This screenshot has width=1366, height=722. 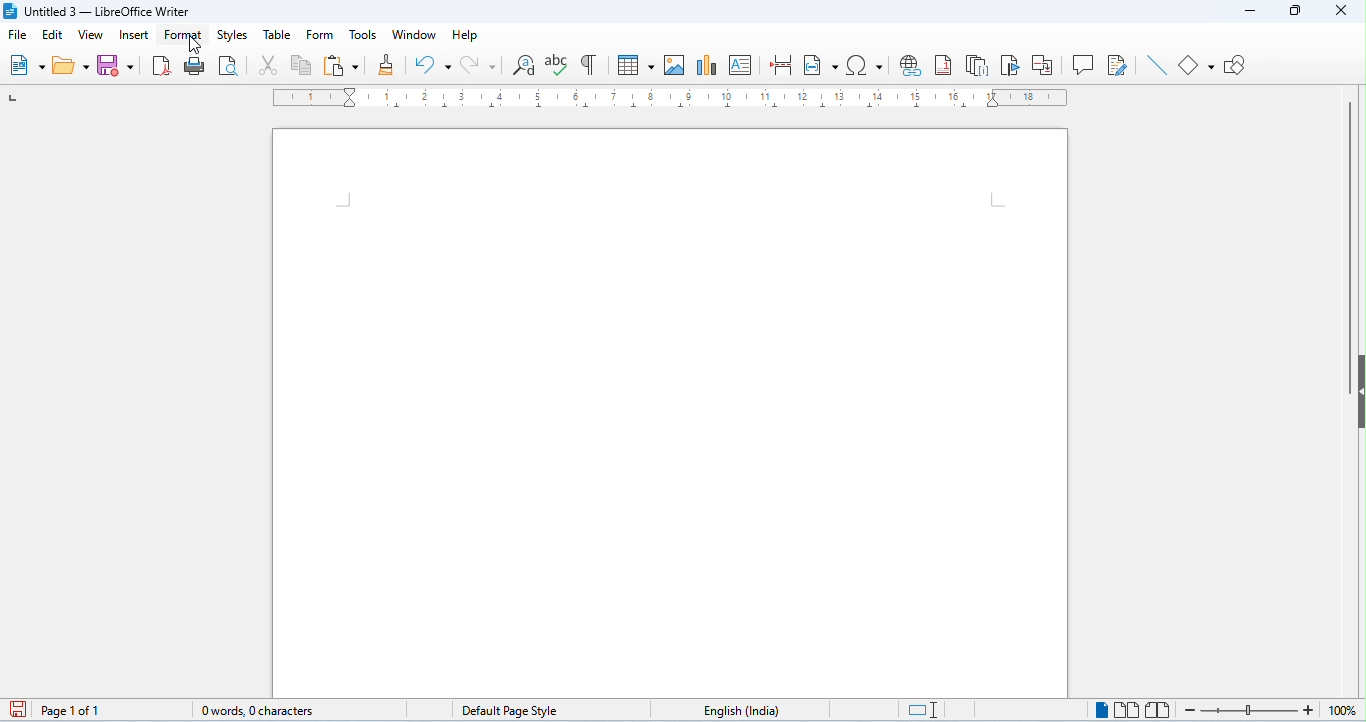 I want to click on open, so click(x=71, y=65).